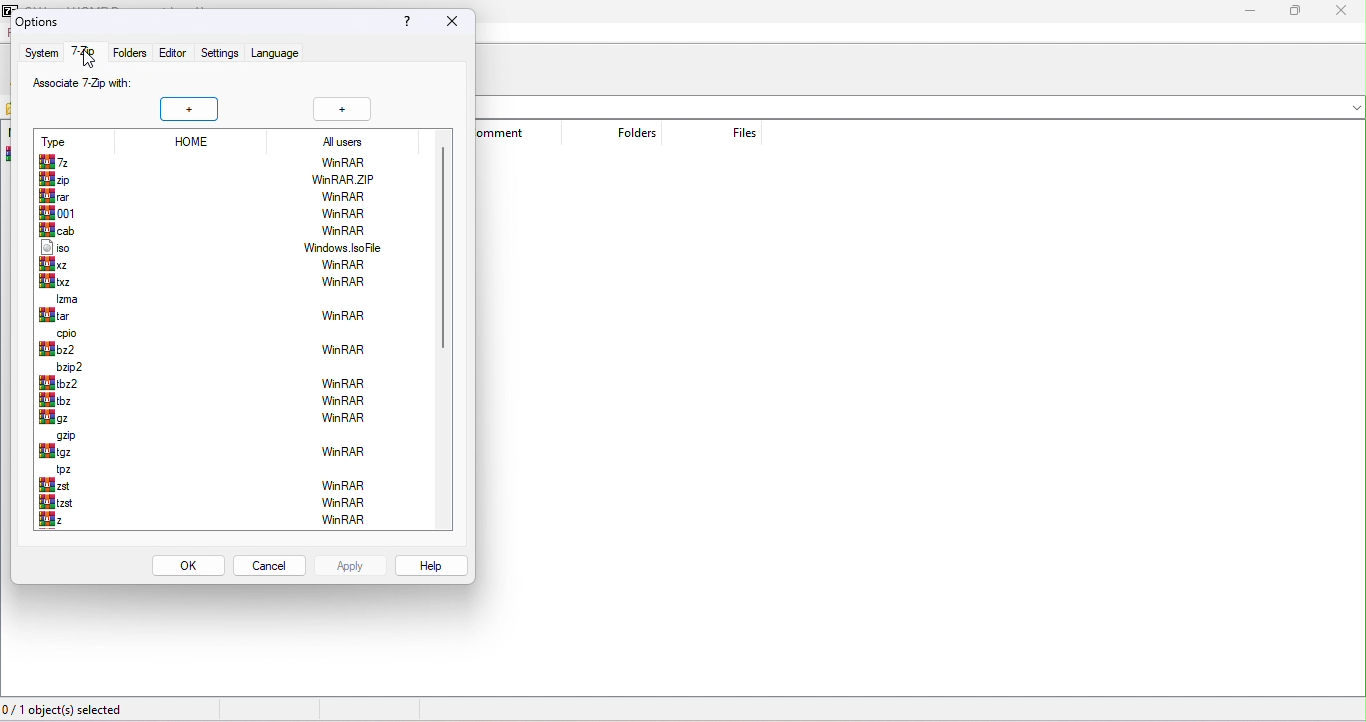 The image size is (1366, 722). I want to click on cancel, so click(269, 567).